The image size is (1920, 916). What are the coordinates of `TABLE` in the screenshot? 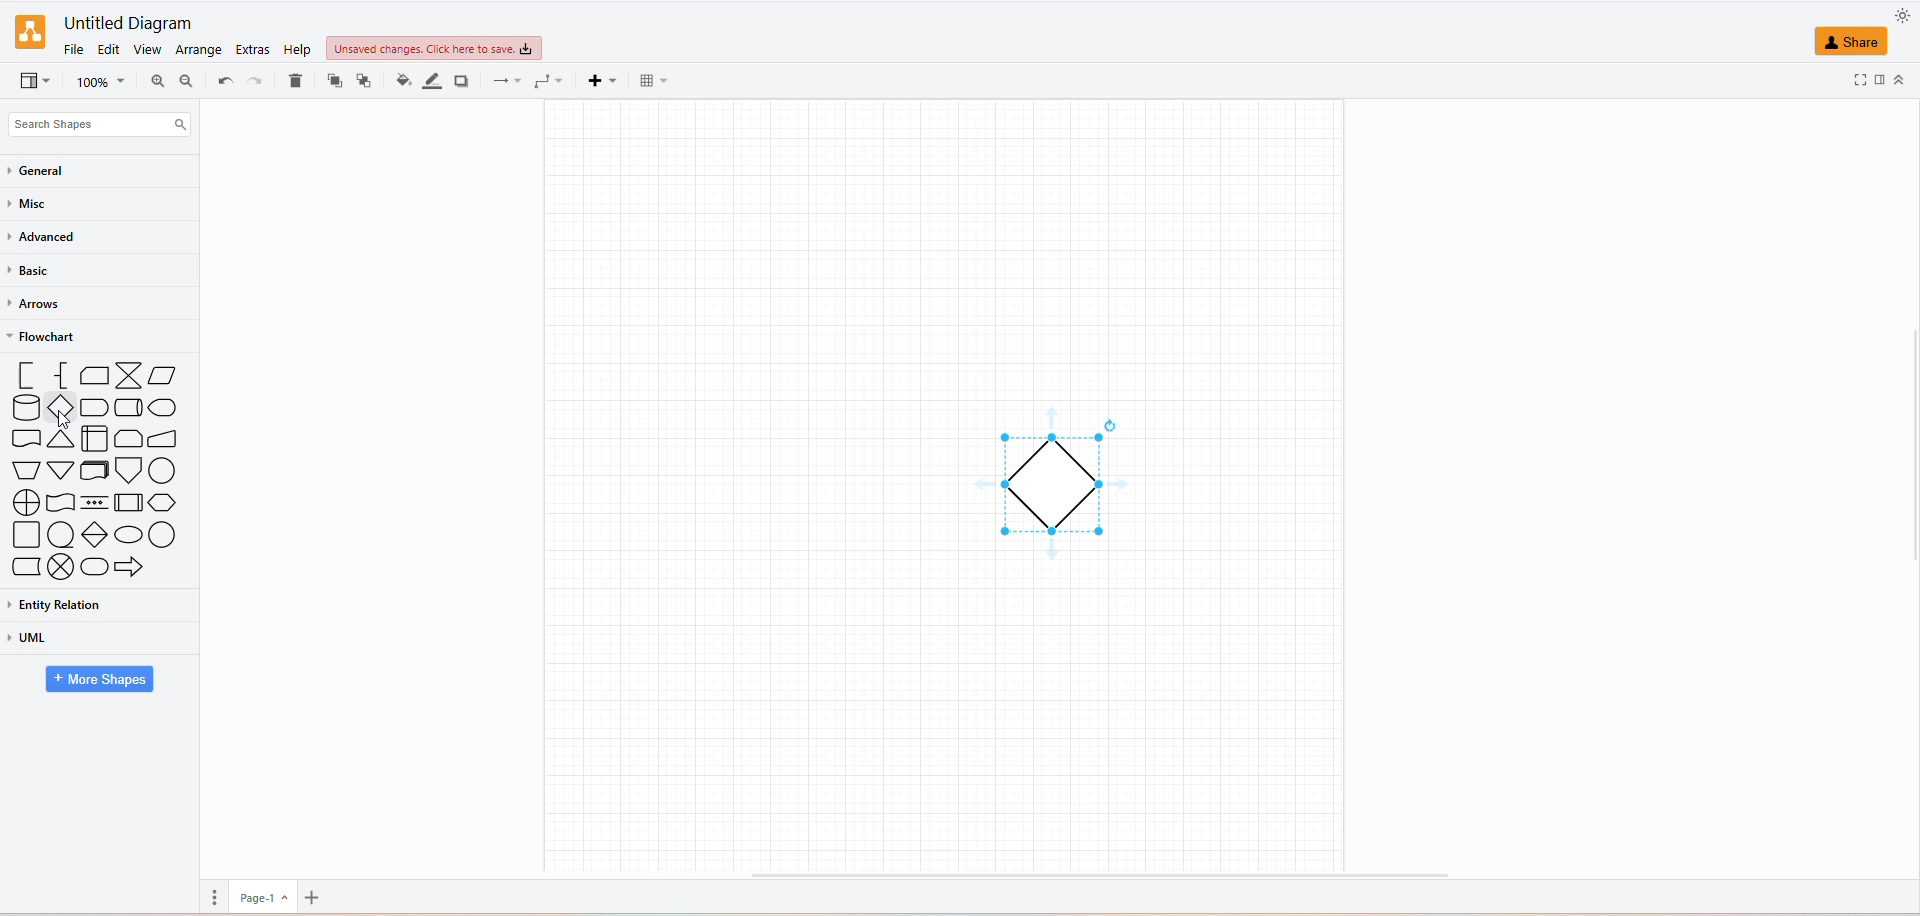 It's located at (648, 80).